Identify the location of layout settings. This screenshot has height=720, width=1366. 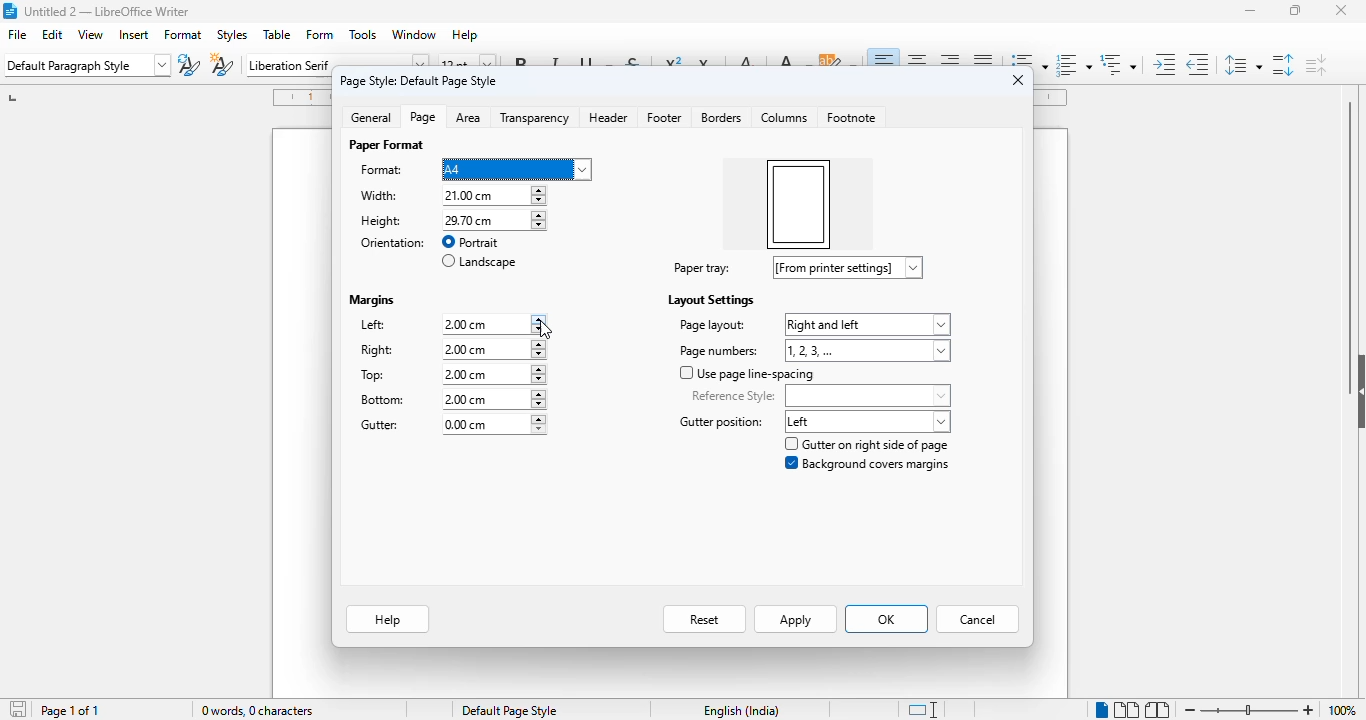
(713, 300).